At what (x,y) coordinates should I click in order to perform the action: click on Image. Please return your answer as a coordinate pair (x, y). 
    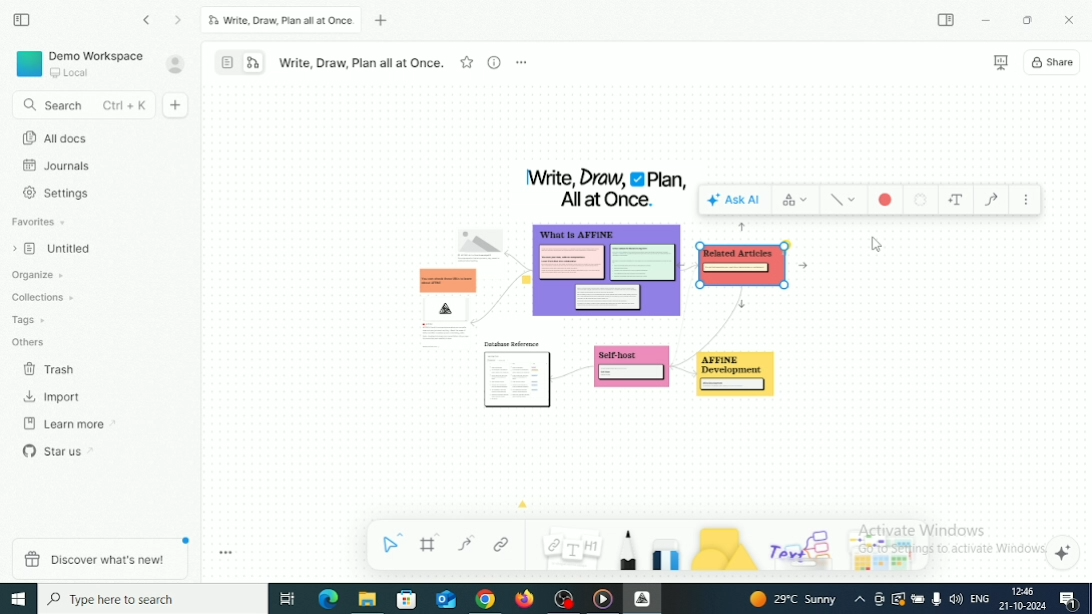
    Looking at the image, I should click on (480, 239).